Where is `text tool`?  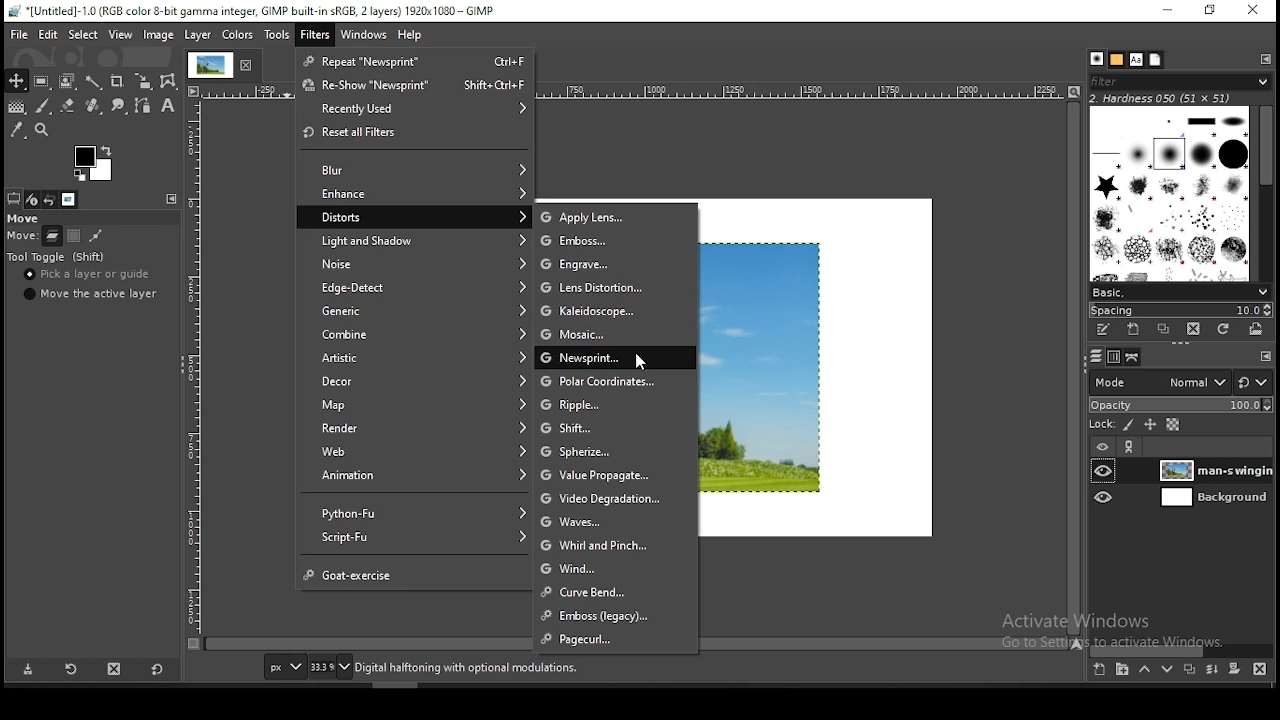
text tool is located at coordinates (169, 106).